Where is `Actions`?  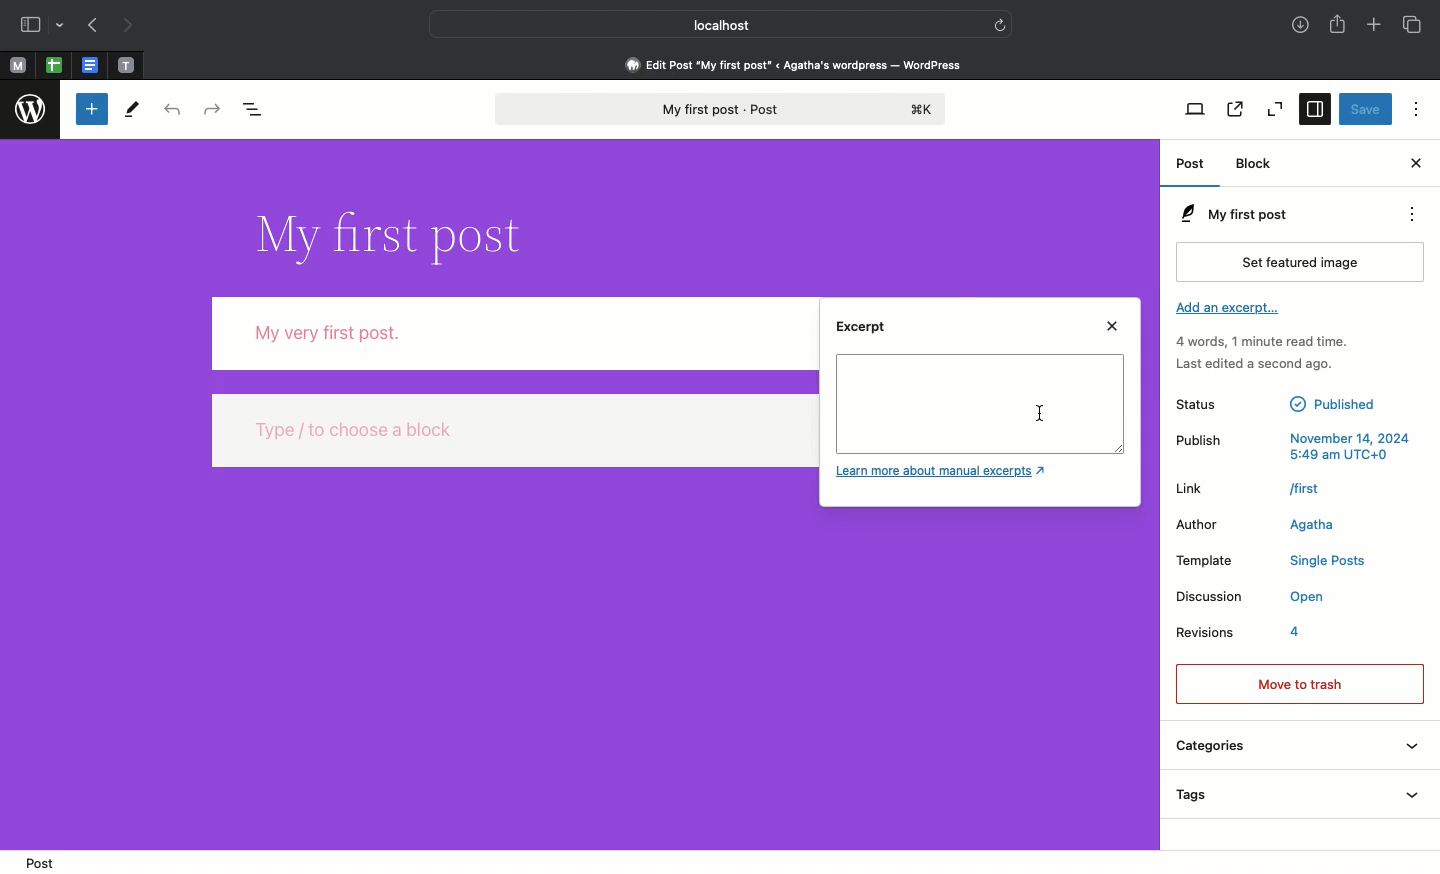
Actions is located at coordinates (1420, 215).